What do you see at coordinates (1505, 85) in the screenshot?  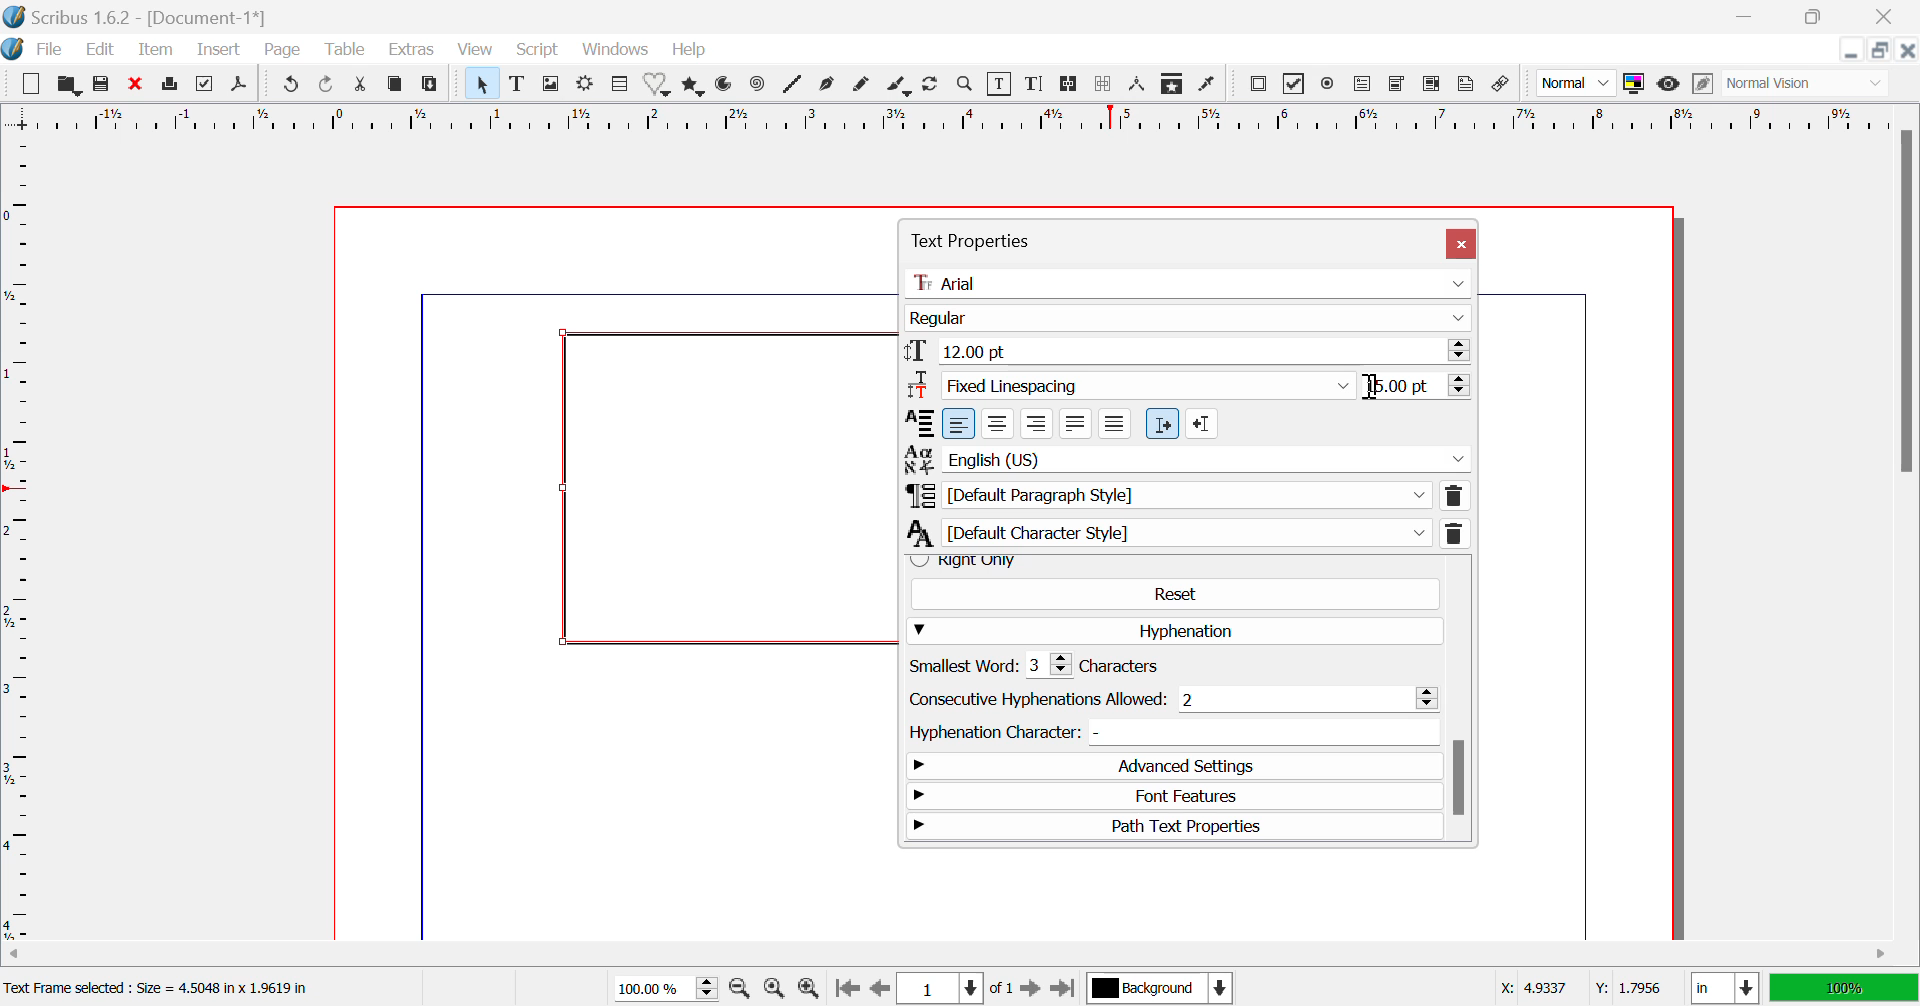 I see `Link annotation` at bounding box center [1505, 85].